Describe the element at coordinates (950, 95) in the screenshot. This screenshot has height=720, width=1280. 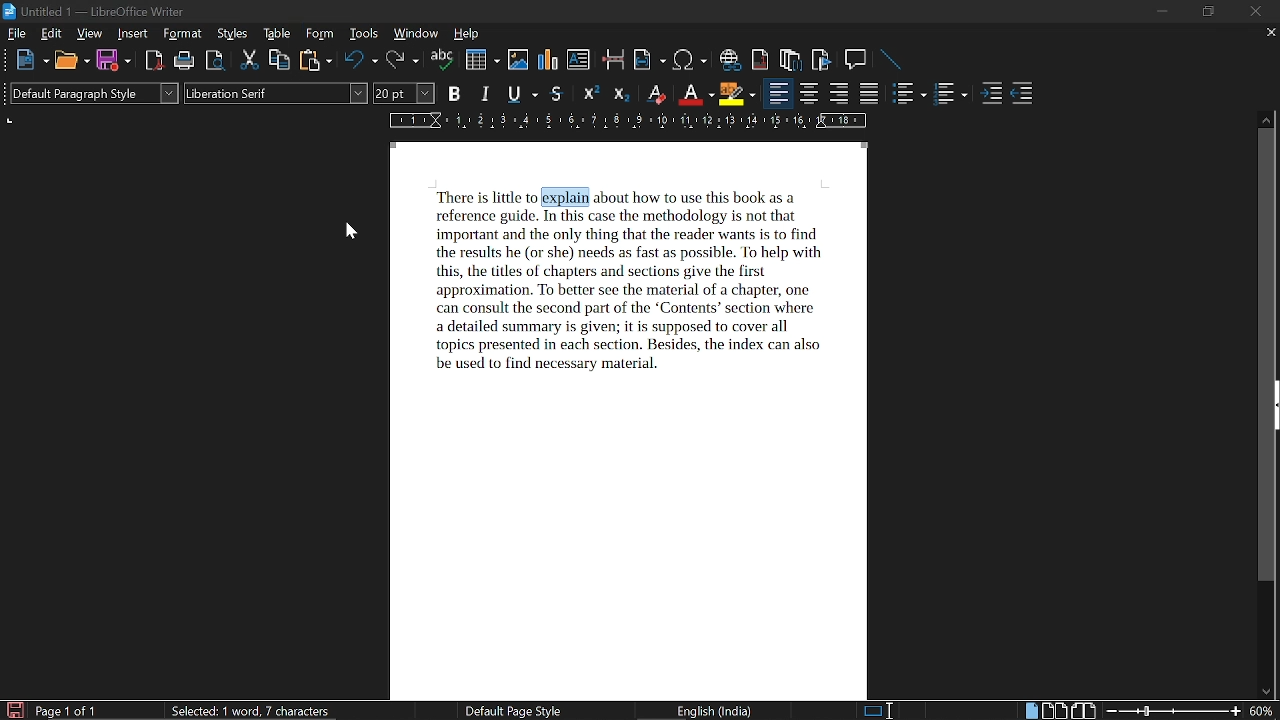
I see `toggle unordered list` at that location.